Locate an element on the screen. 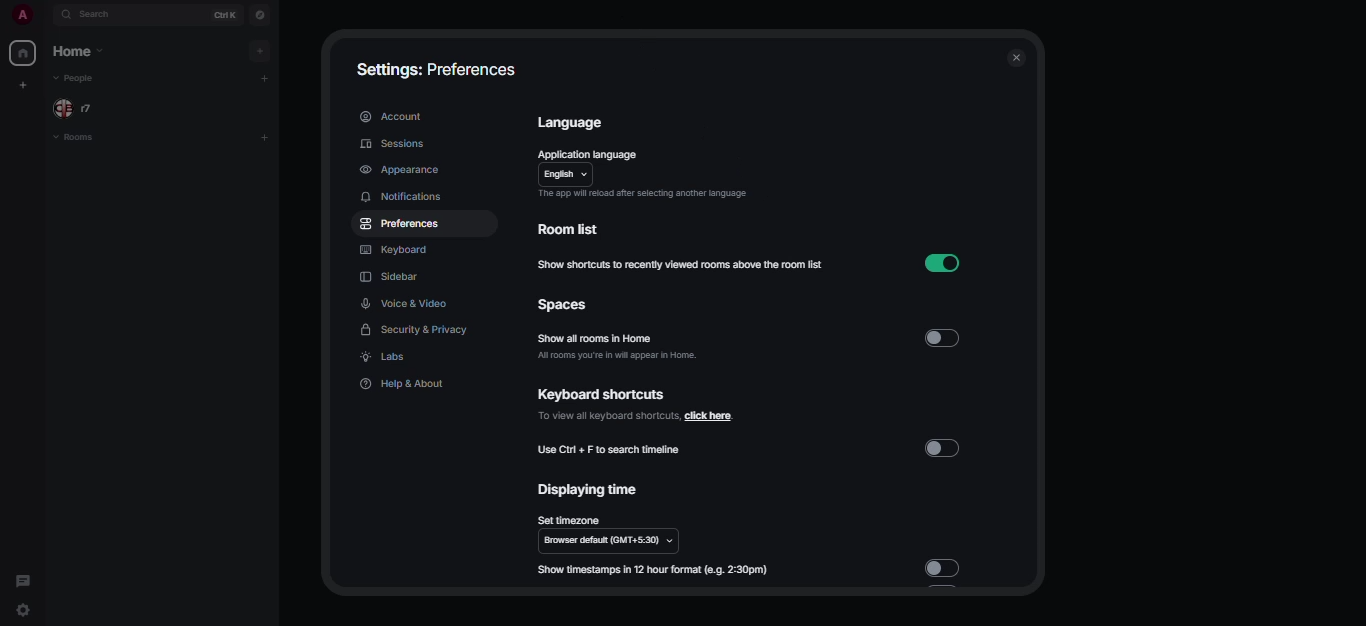  english is located at coordinates (568, 173).